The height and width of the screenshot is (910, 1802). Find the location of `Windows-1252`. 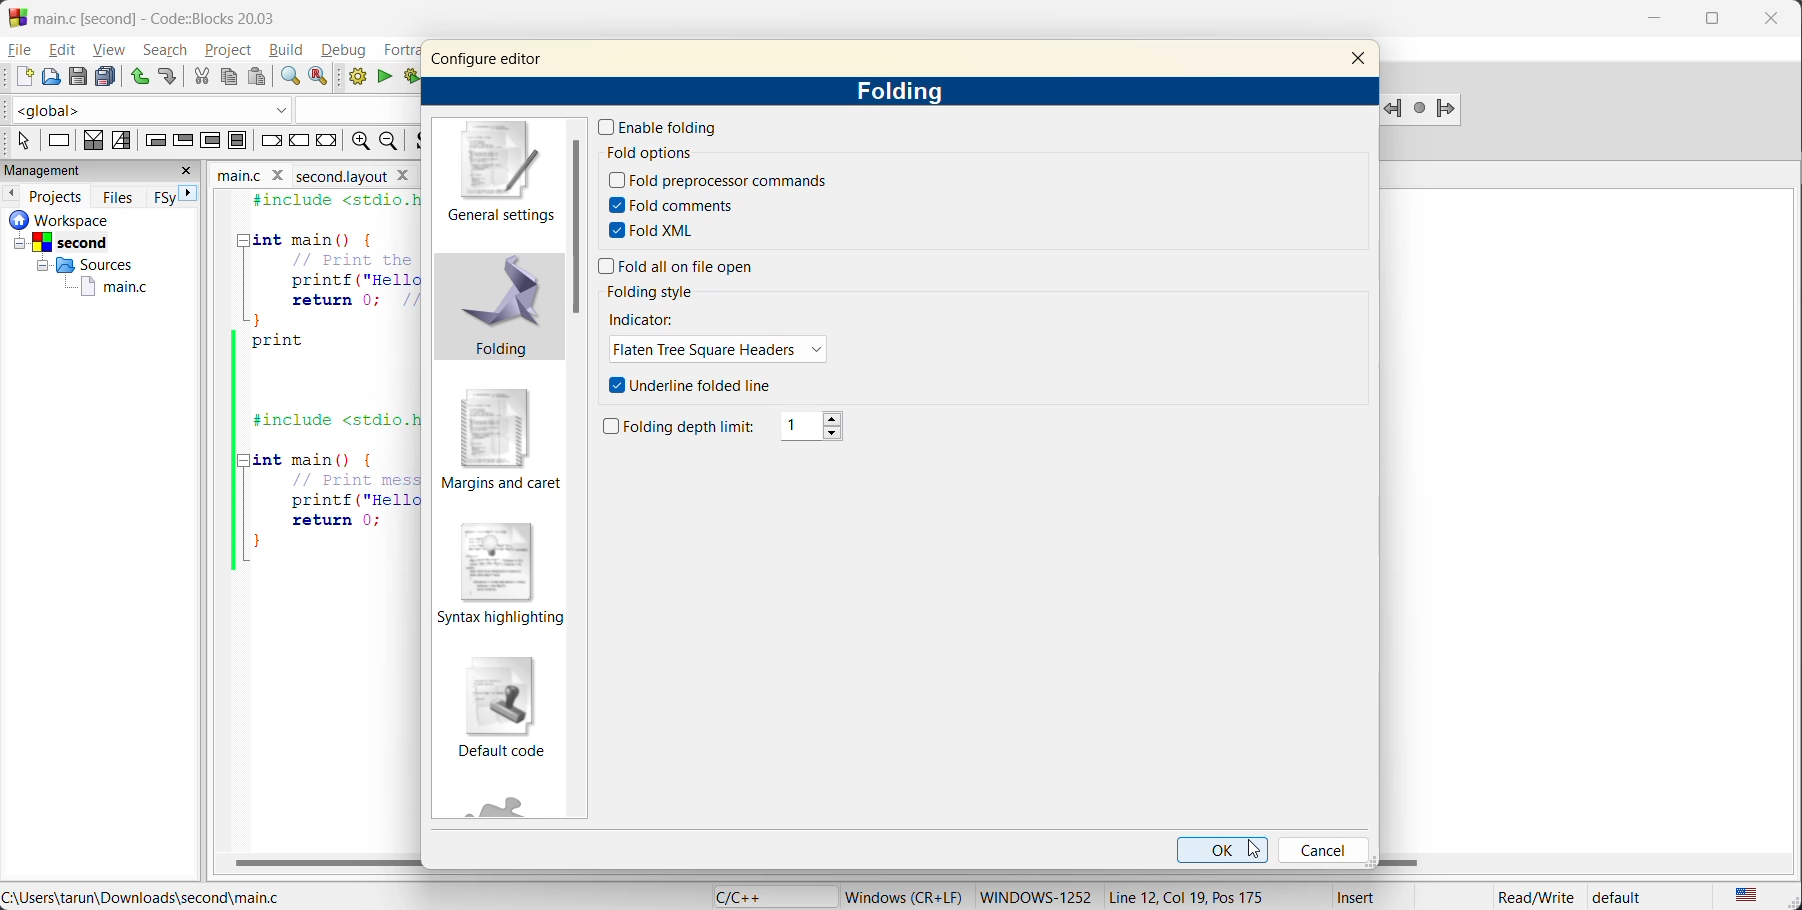

Windows-1252 is located at coordinates (1039, 894).